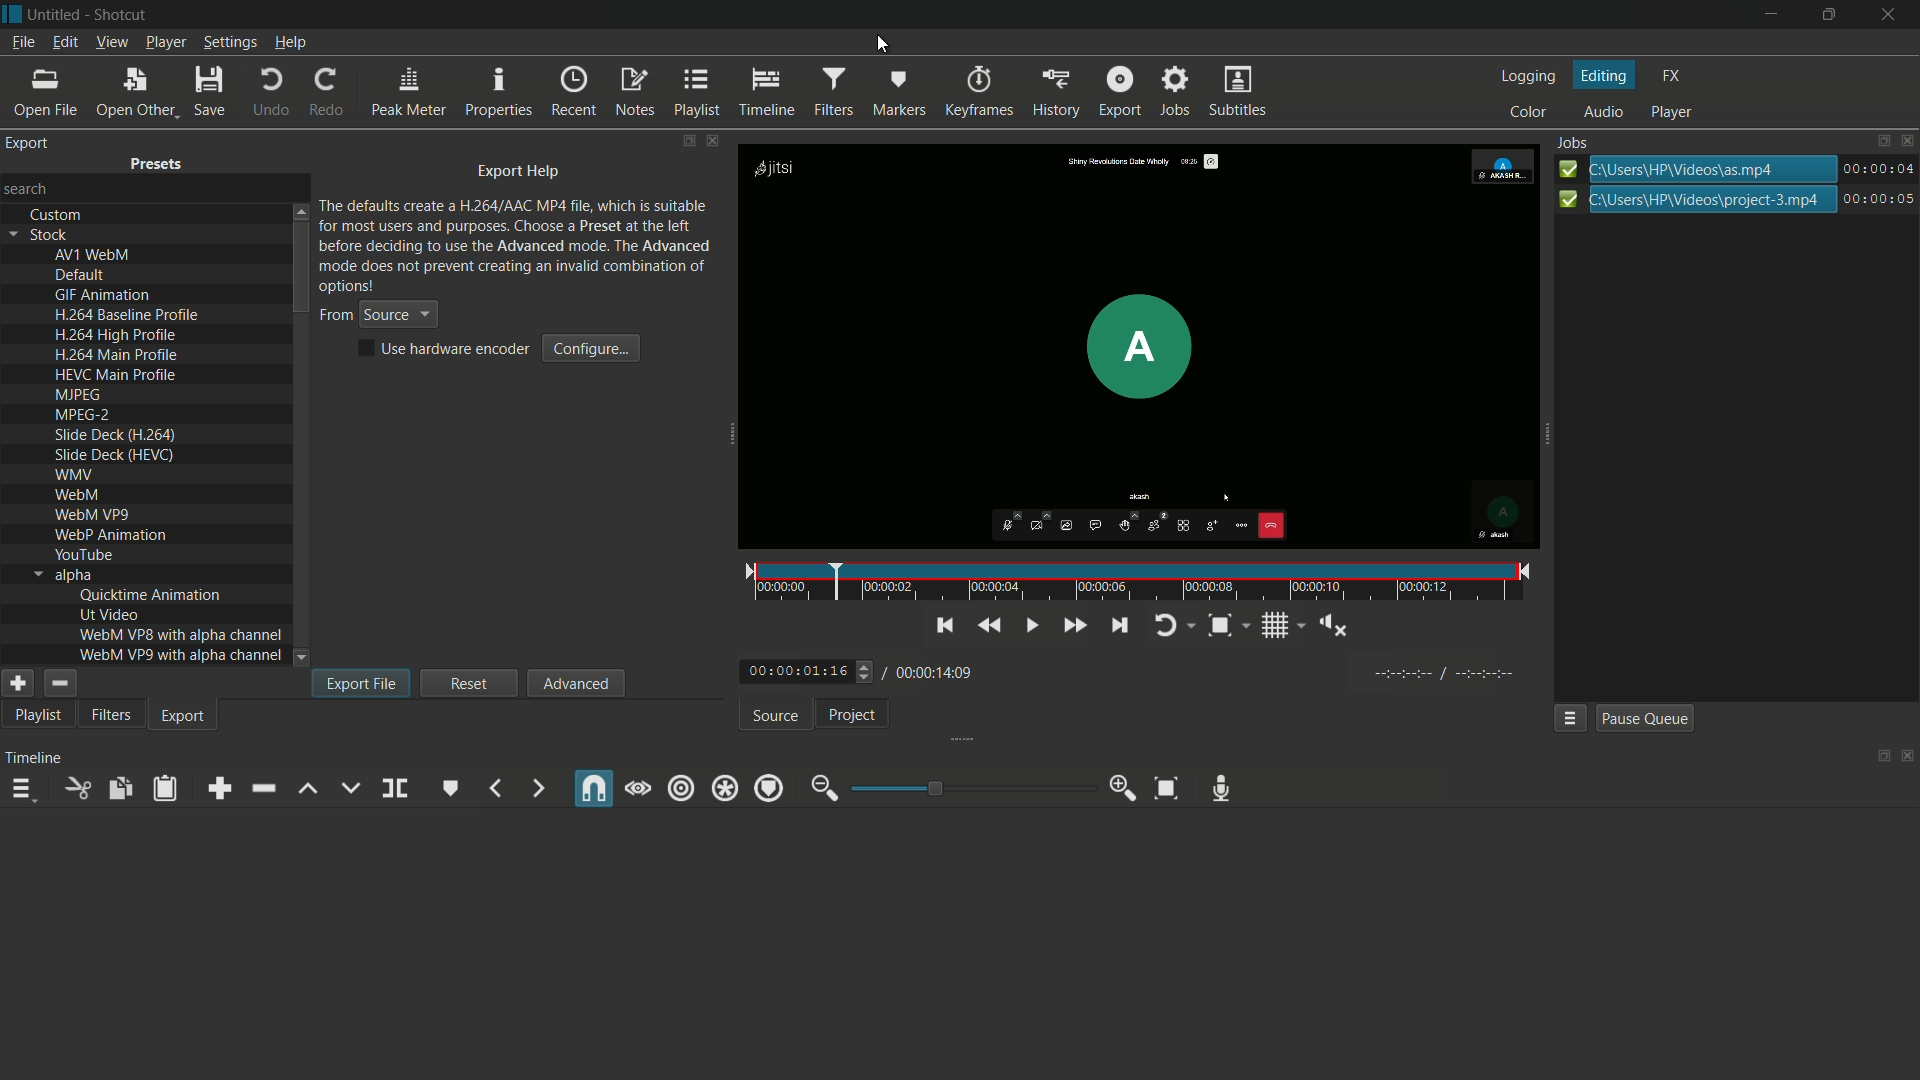 The width and height of the screenshot is (1920, 1080). What do you see at coordinates (394, 788) in the screenshot?
I see `split at playhead` at bounding box center [394, 788].